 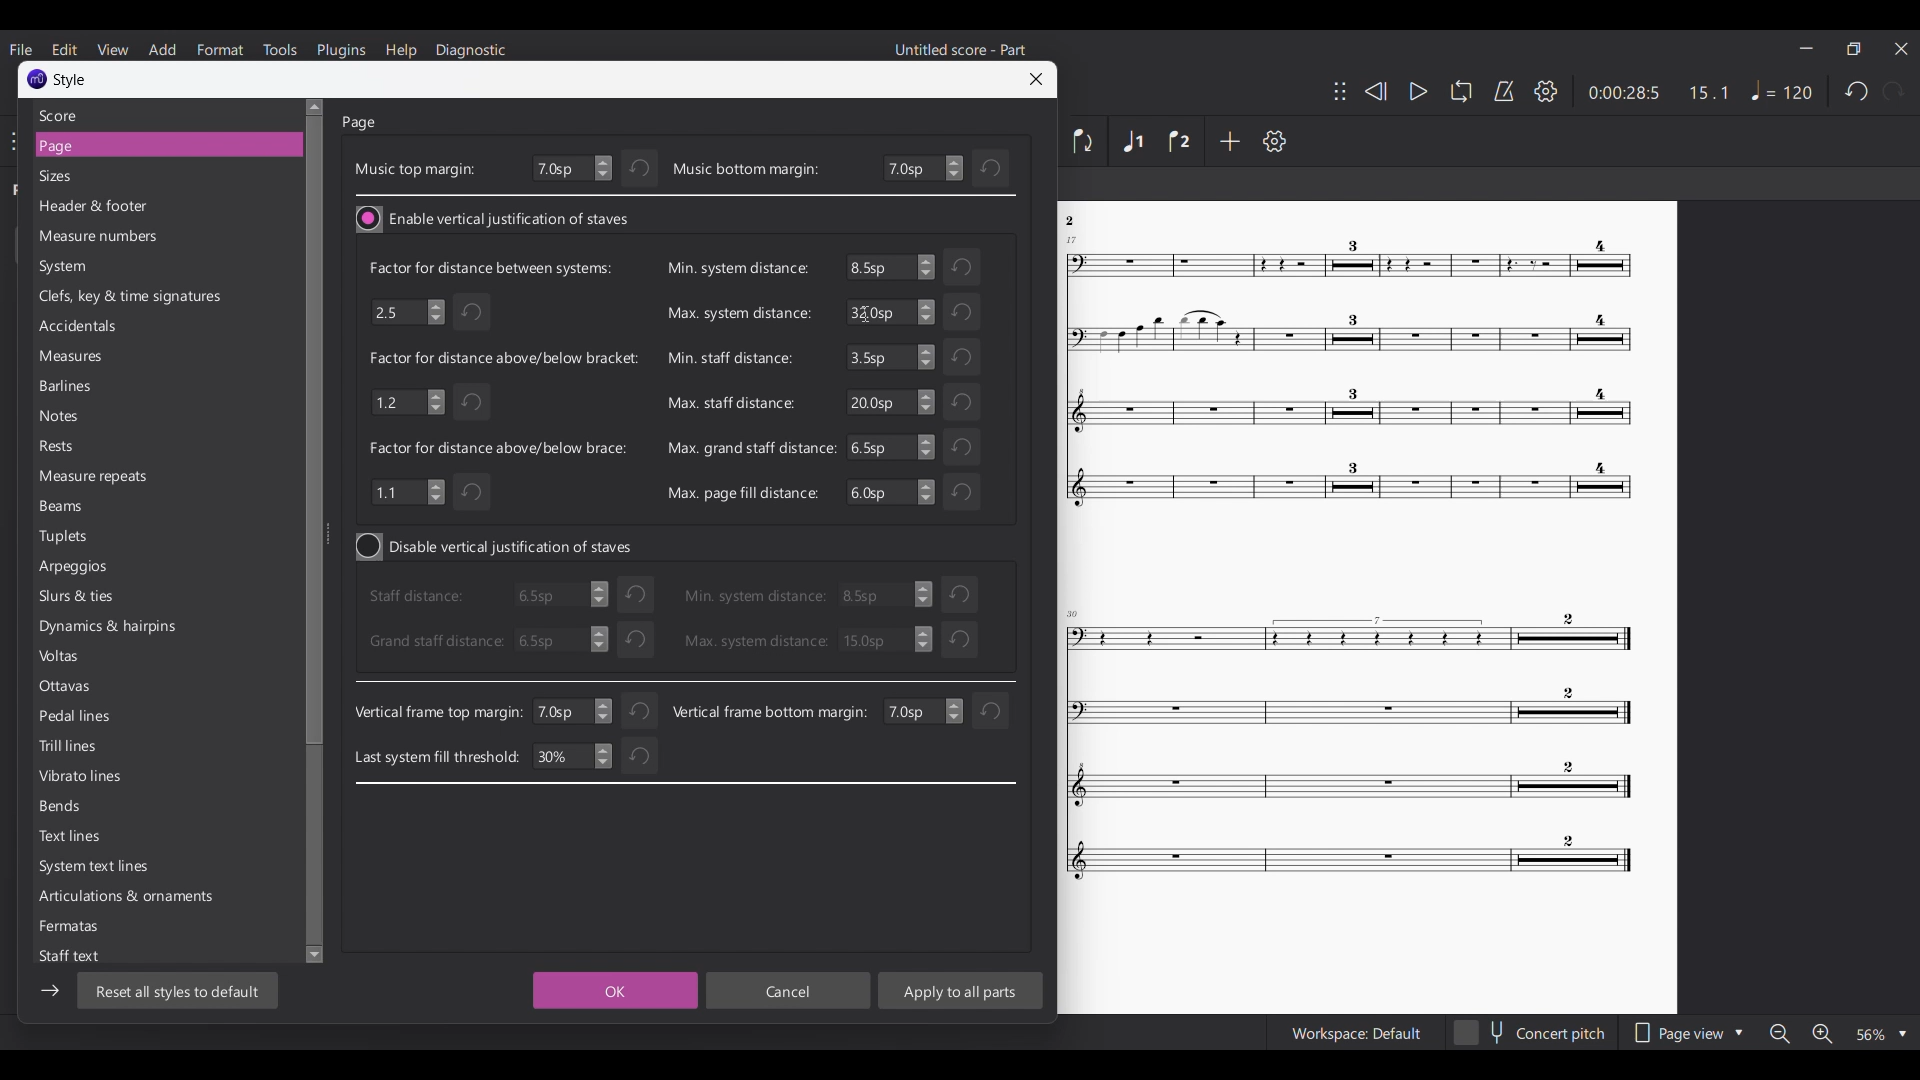 What do you see at coordinates (162, 49) in the screenshot?
I see `Add menu` at bounding box center [162, 49].